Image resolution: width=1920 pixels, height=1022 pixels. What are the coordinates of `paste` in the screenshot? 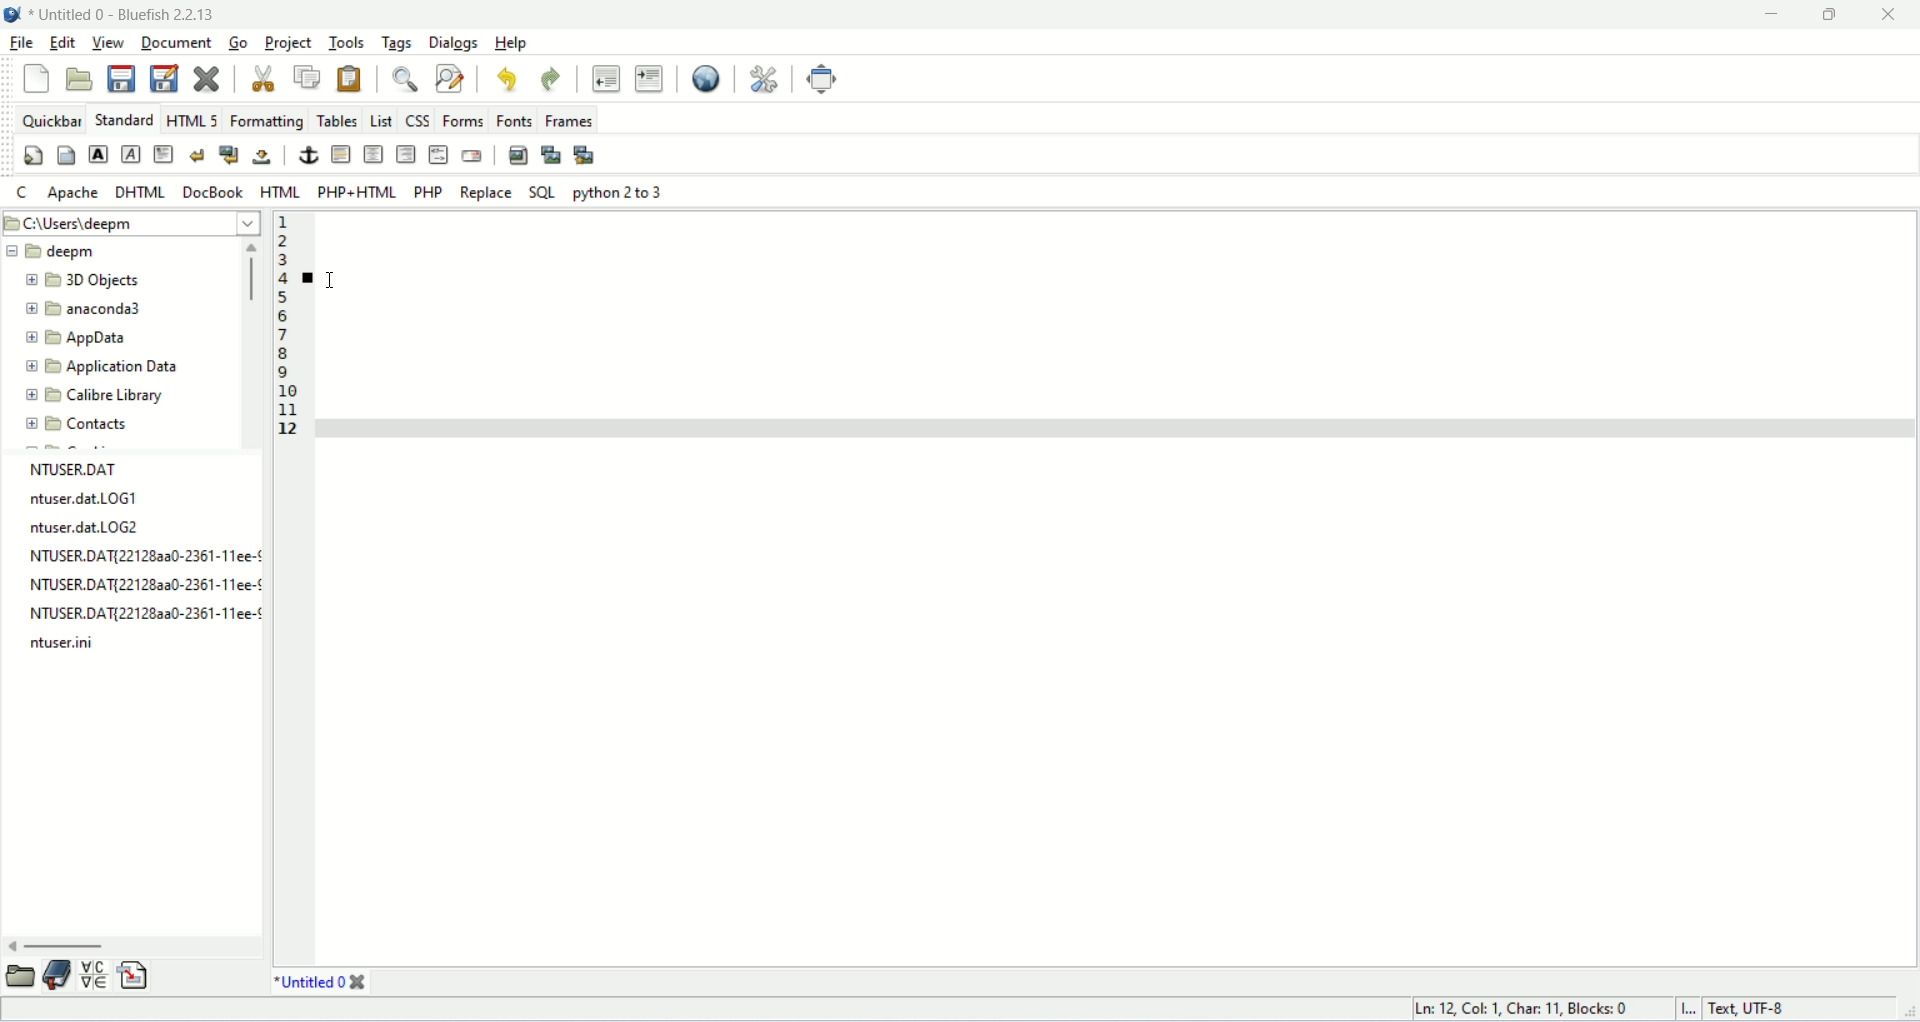 It's located at (351, 79).